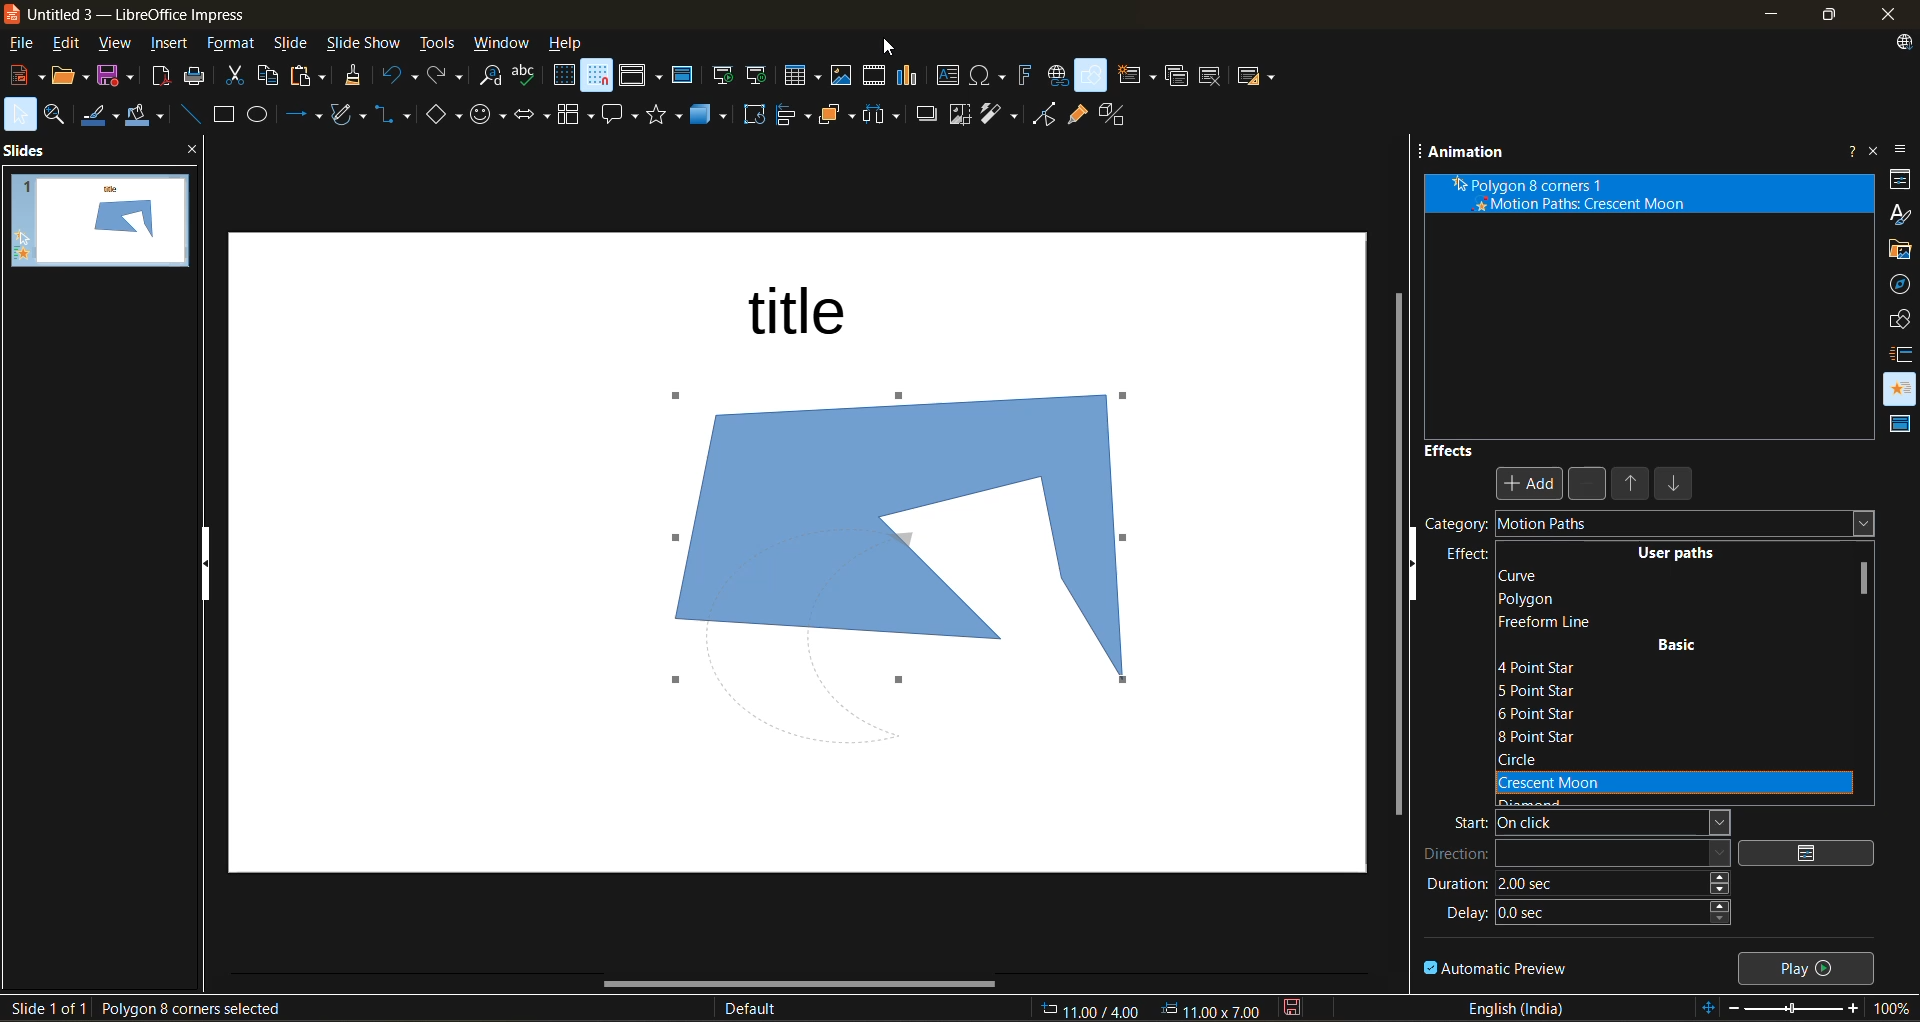 The width and height of the screenshot is (1920, 1022). I want to click on start, so click(1588, 820).